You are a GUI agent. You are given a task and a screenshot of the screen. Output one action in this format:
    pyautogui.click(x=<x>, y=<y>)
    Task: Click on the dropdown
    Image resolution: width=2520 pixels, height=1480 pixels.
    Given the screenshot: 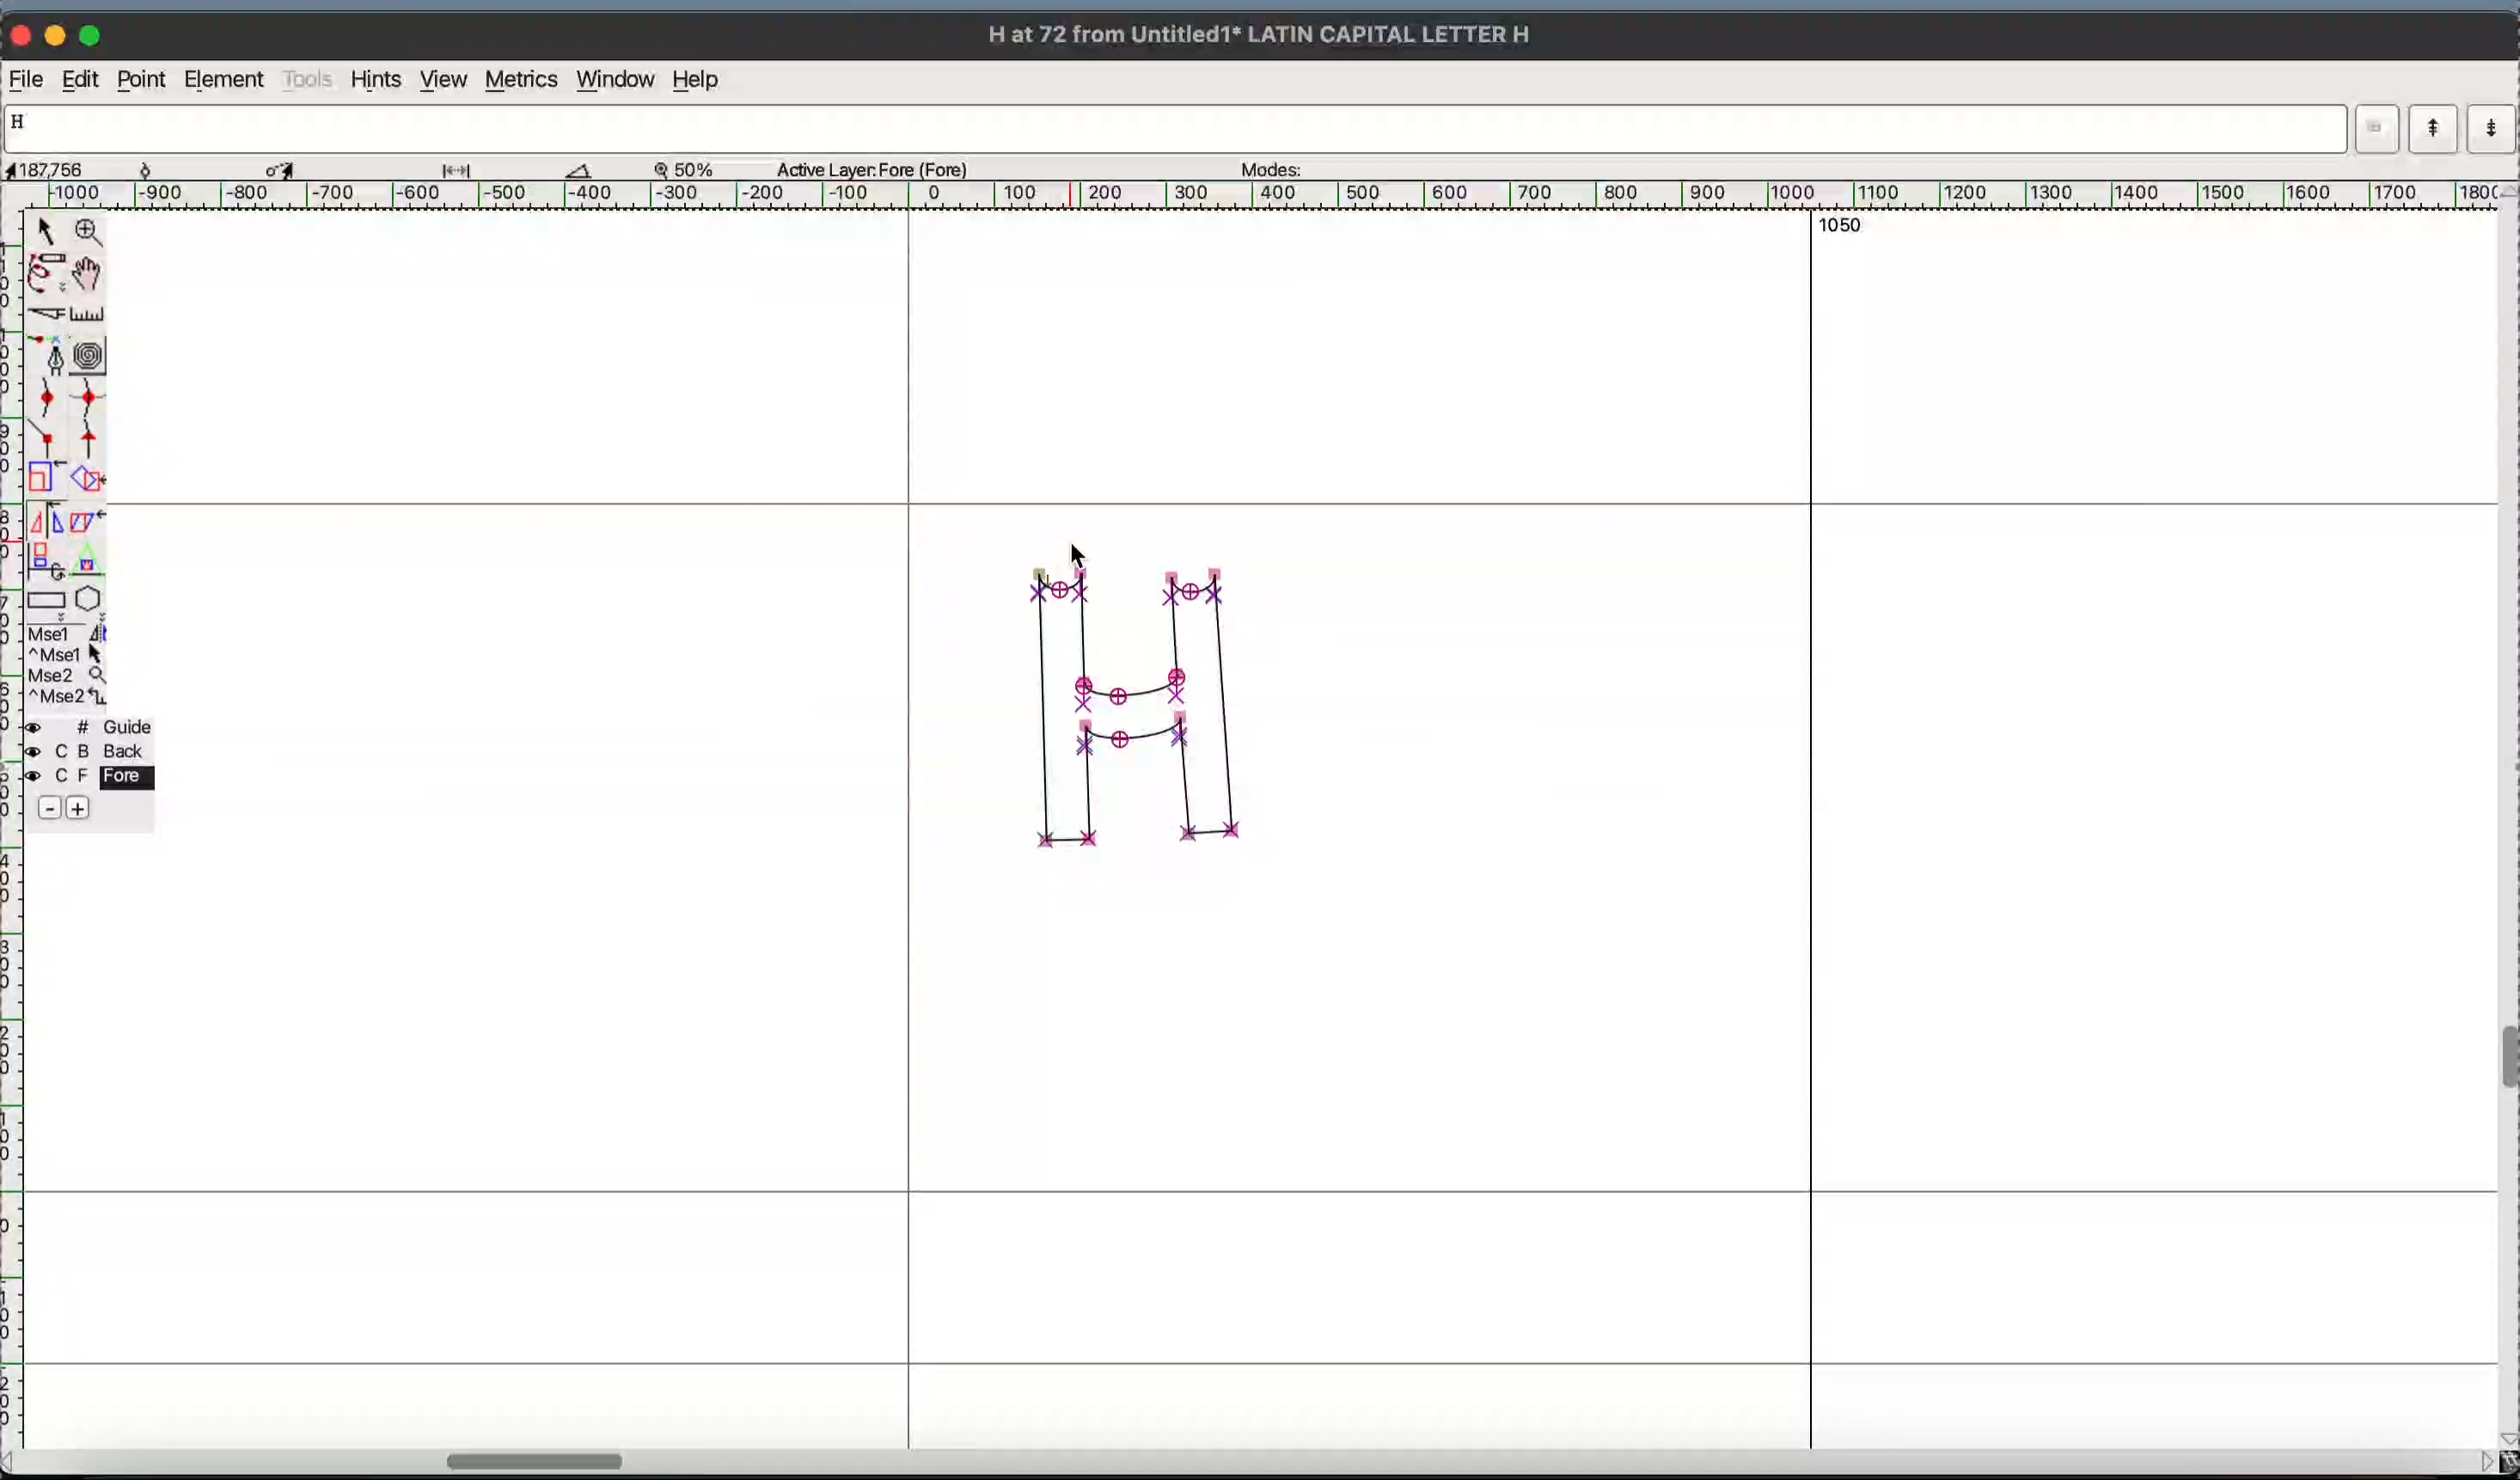 What is the action you would take?
    pyautogui.click(x=2379, y=129)
    